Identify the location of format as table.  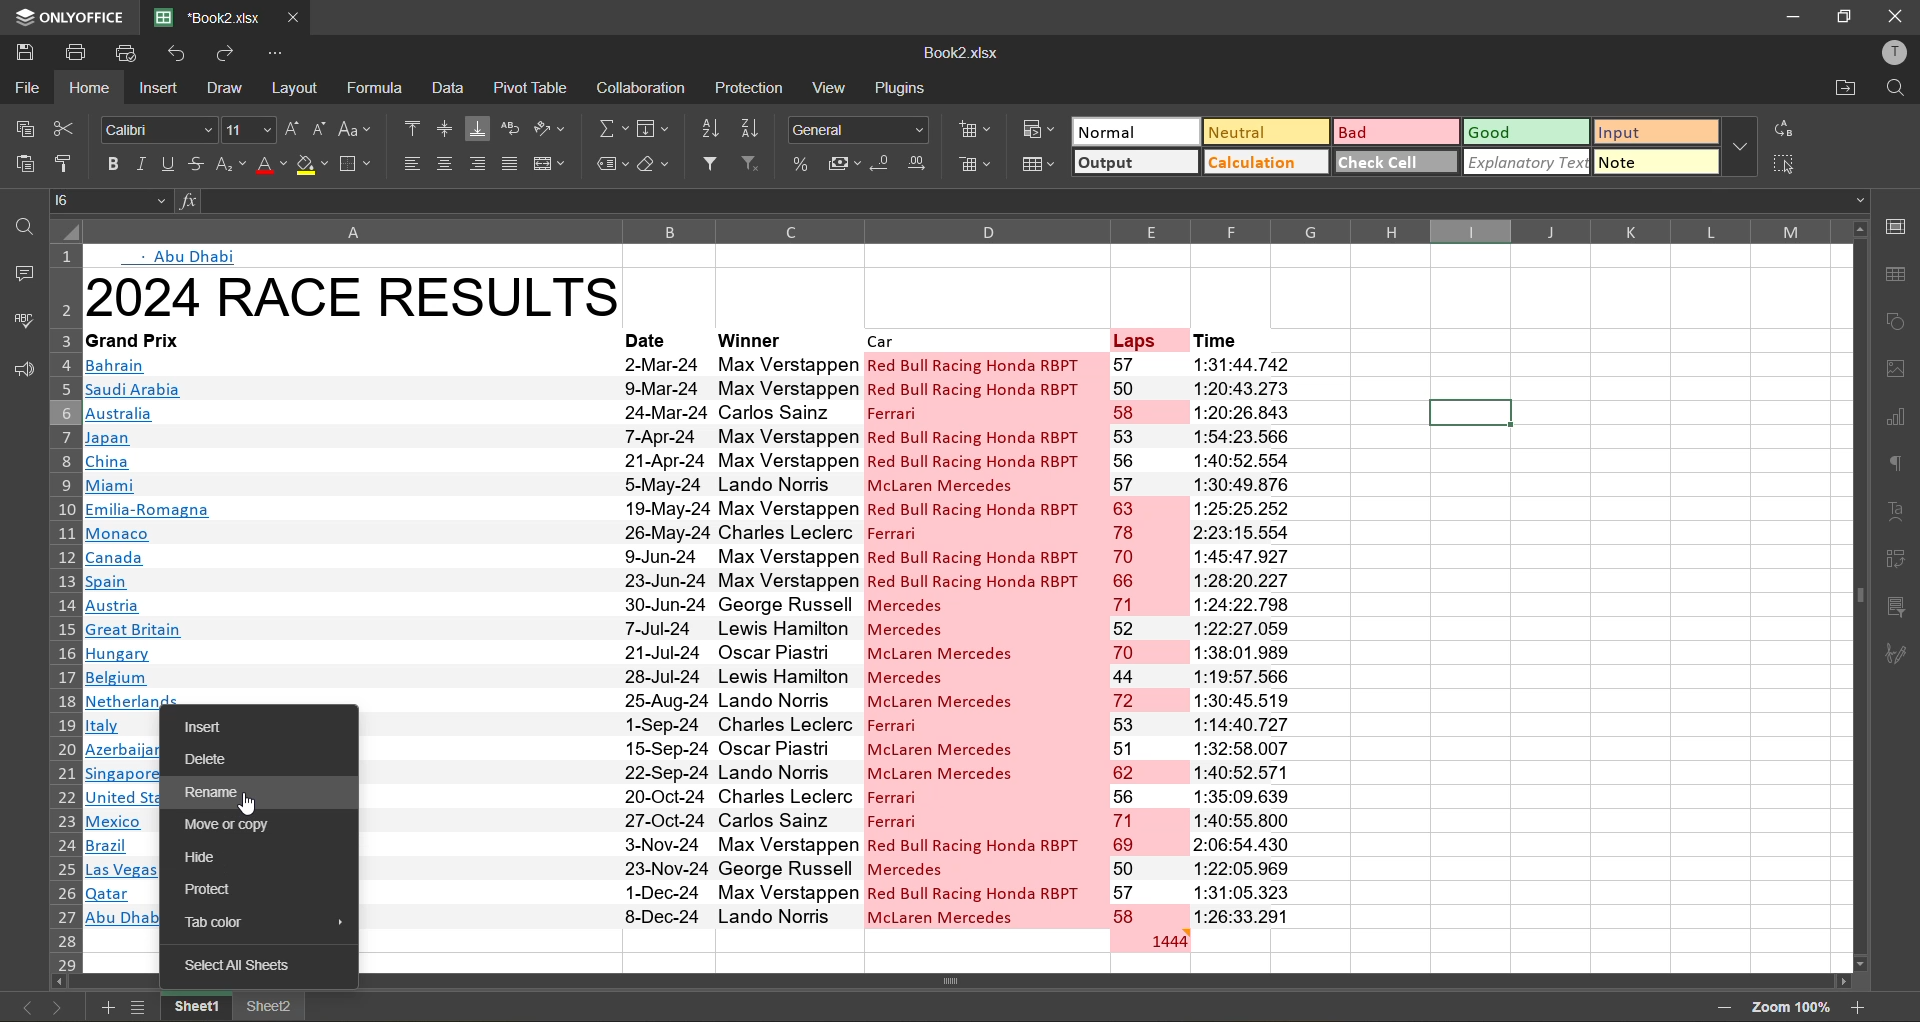
(1036, 164).